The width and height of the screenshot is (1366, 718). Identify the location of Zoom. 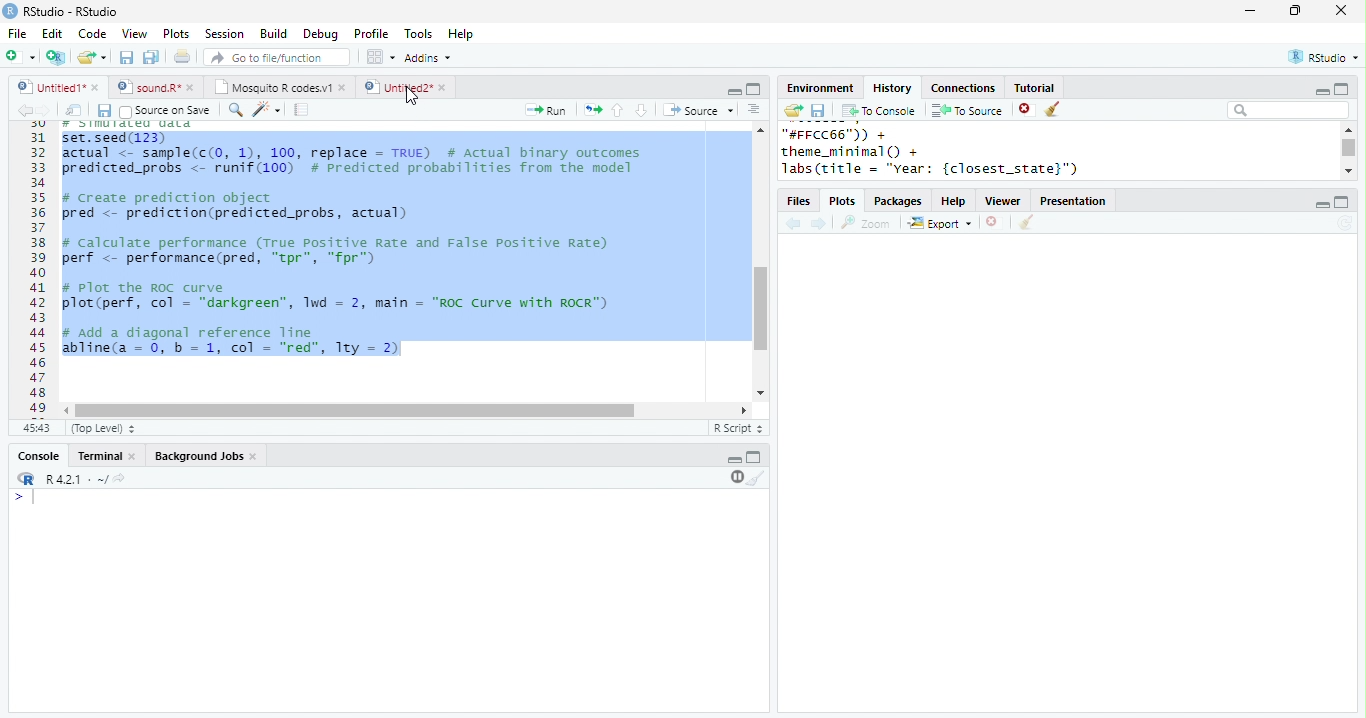
(866, 223).